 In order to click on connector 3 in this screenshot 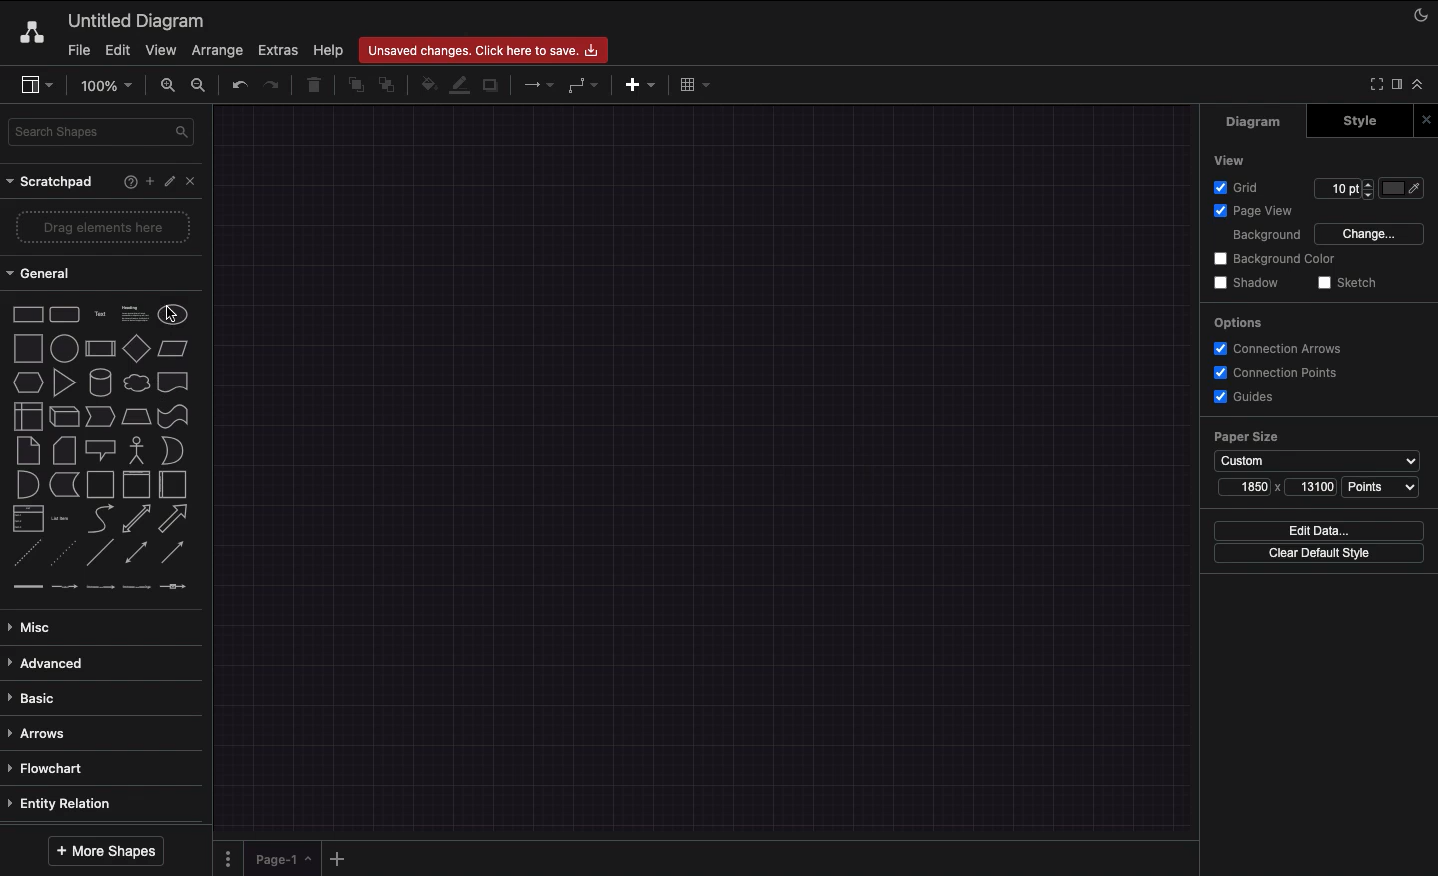, I will do `click(98, 586)`.